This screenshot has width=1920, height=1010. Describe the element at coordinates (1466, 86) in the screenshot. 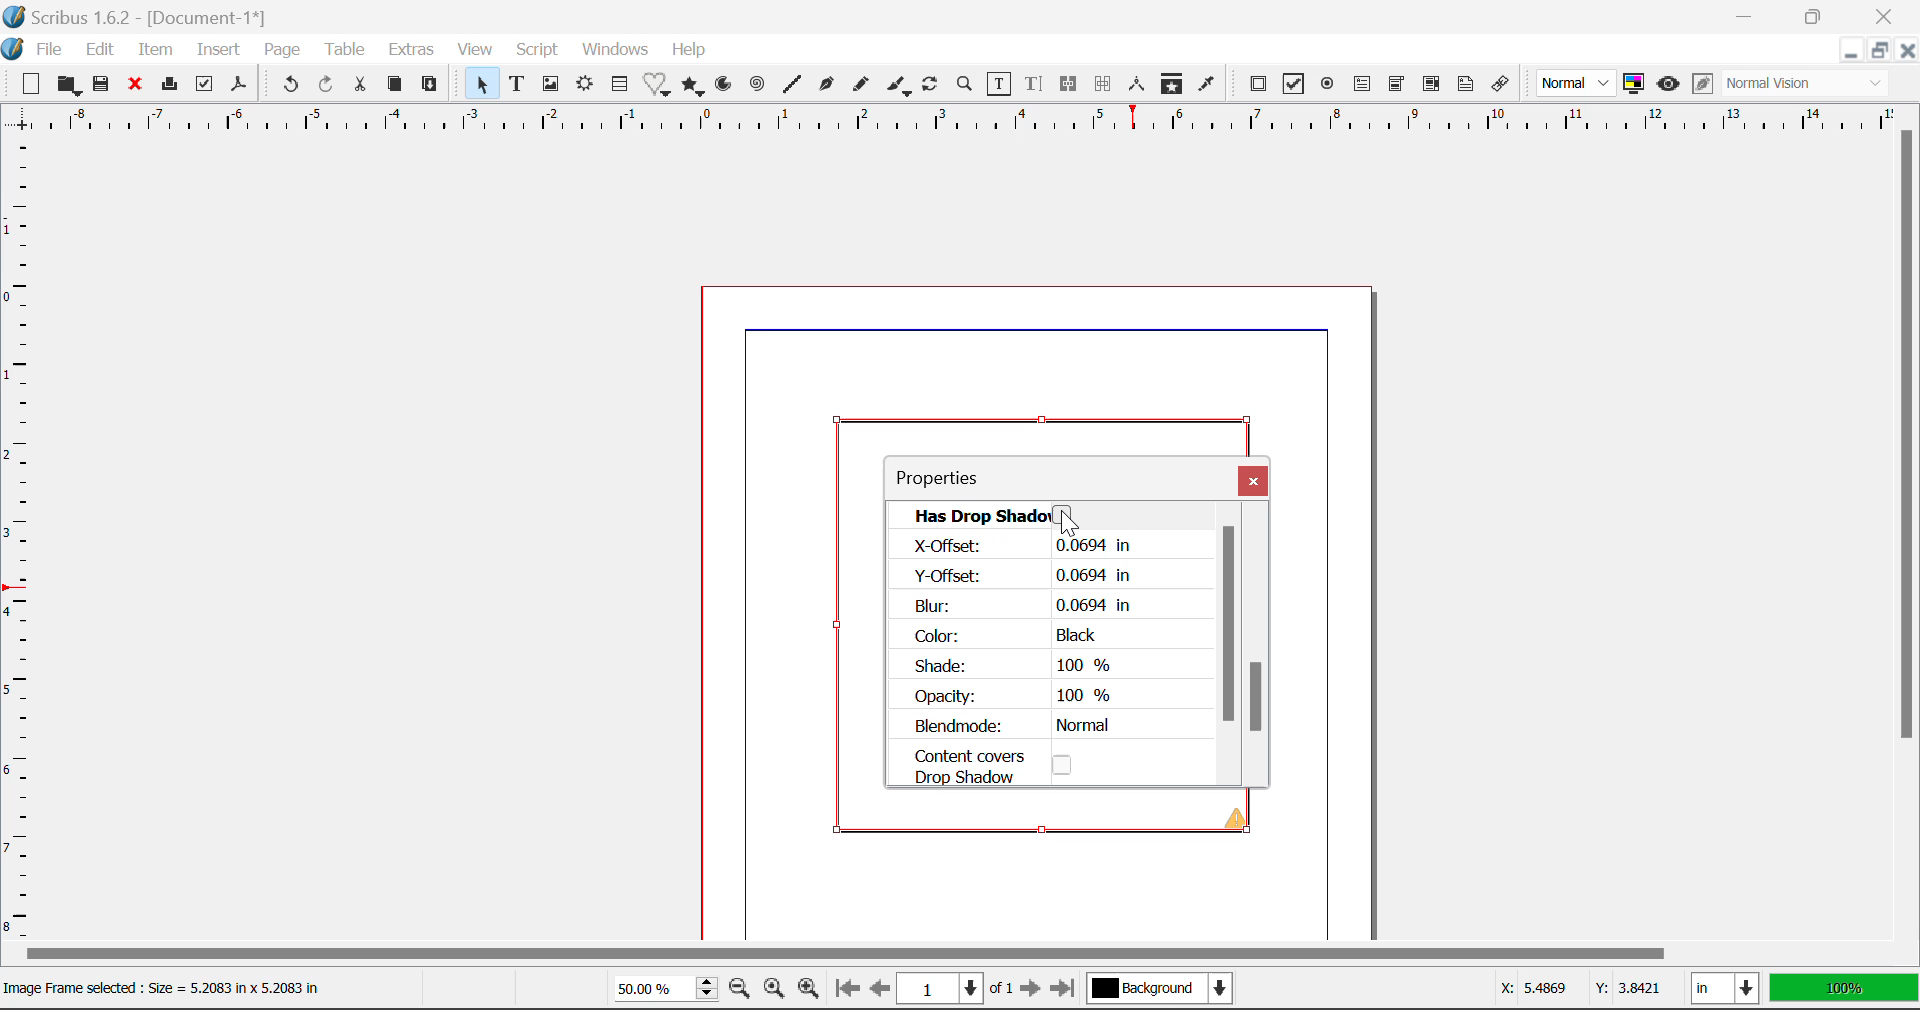

I see `Text Annotation` at that location.